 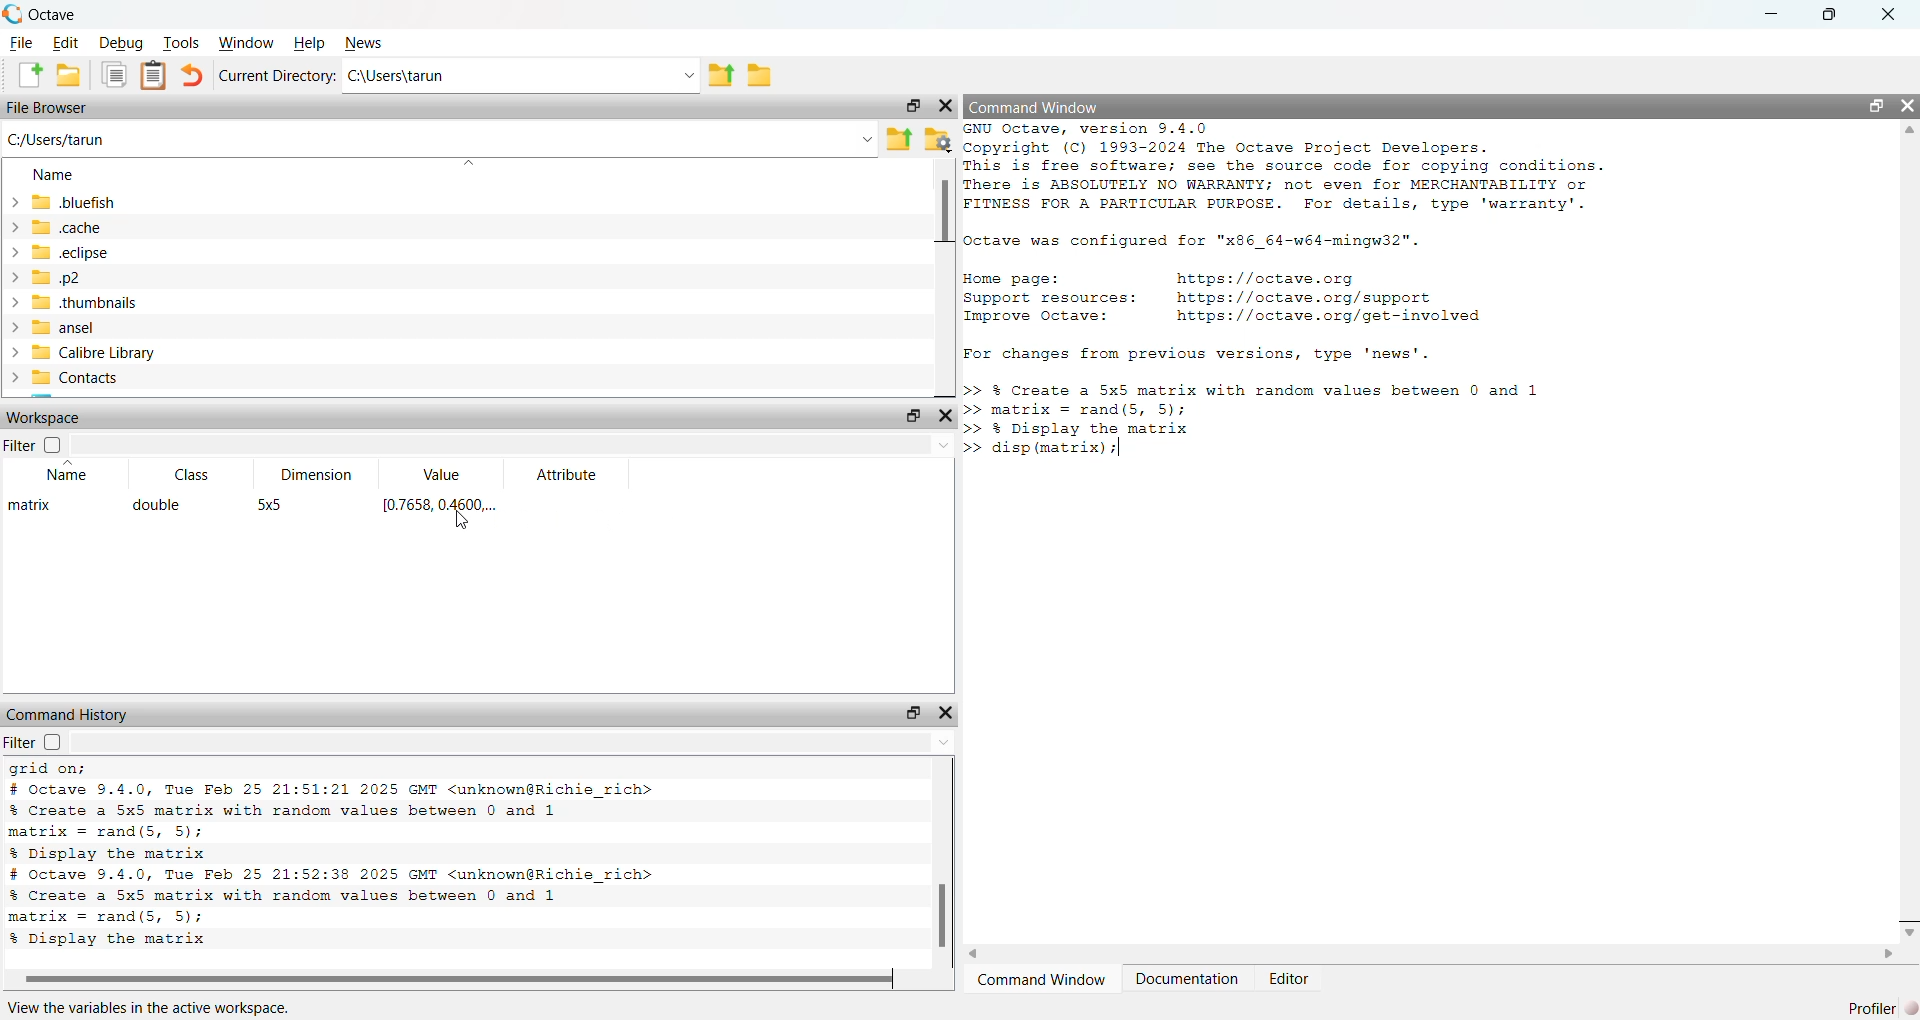 What do you see at coordinates (1288, 422) in the screenshot?
I see `Create a 5x5 matrix with random values between 0 and 1
trix = rand(s, 5);

Display the matrix

sp (matrix) |` at bounding box center [1288, 422].